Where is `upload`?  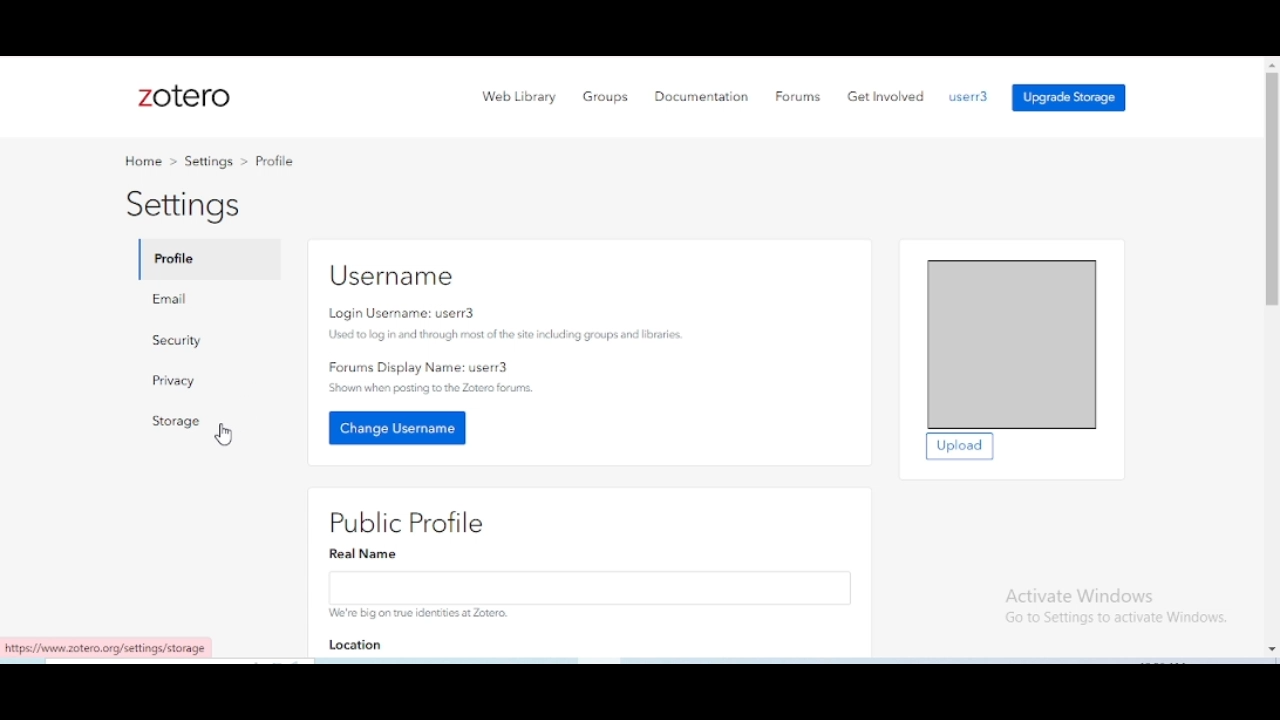
upload is located at coordinates (960, 447).